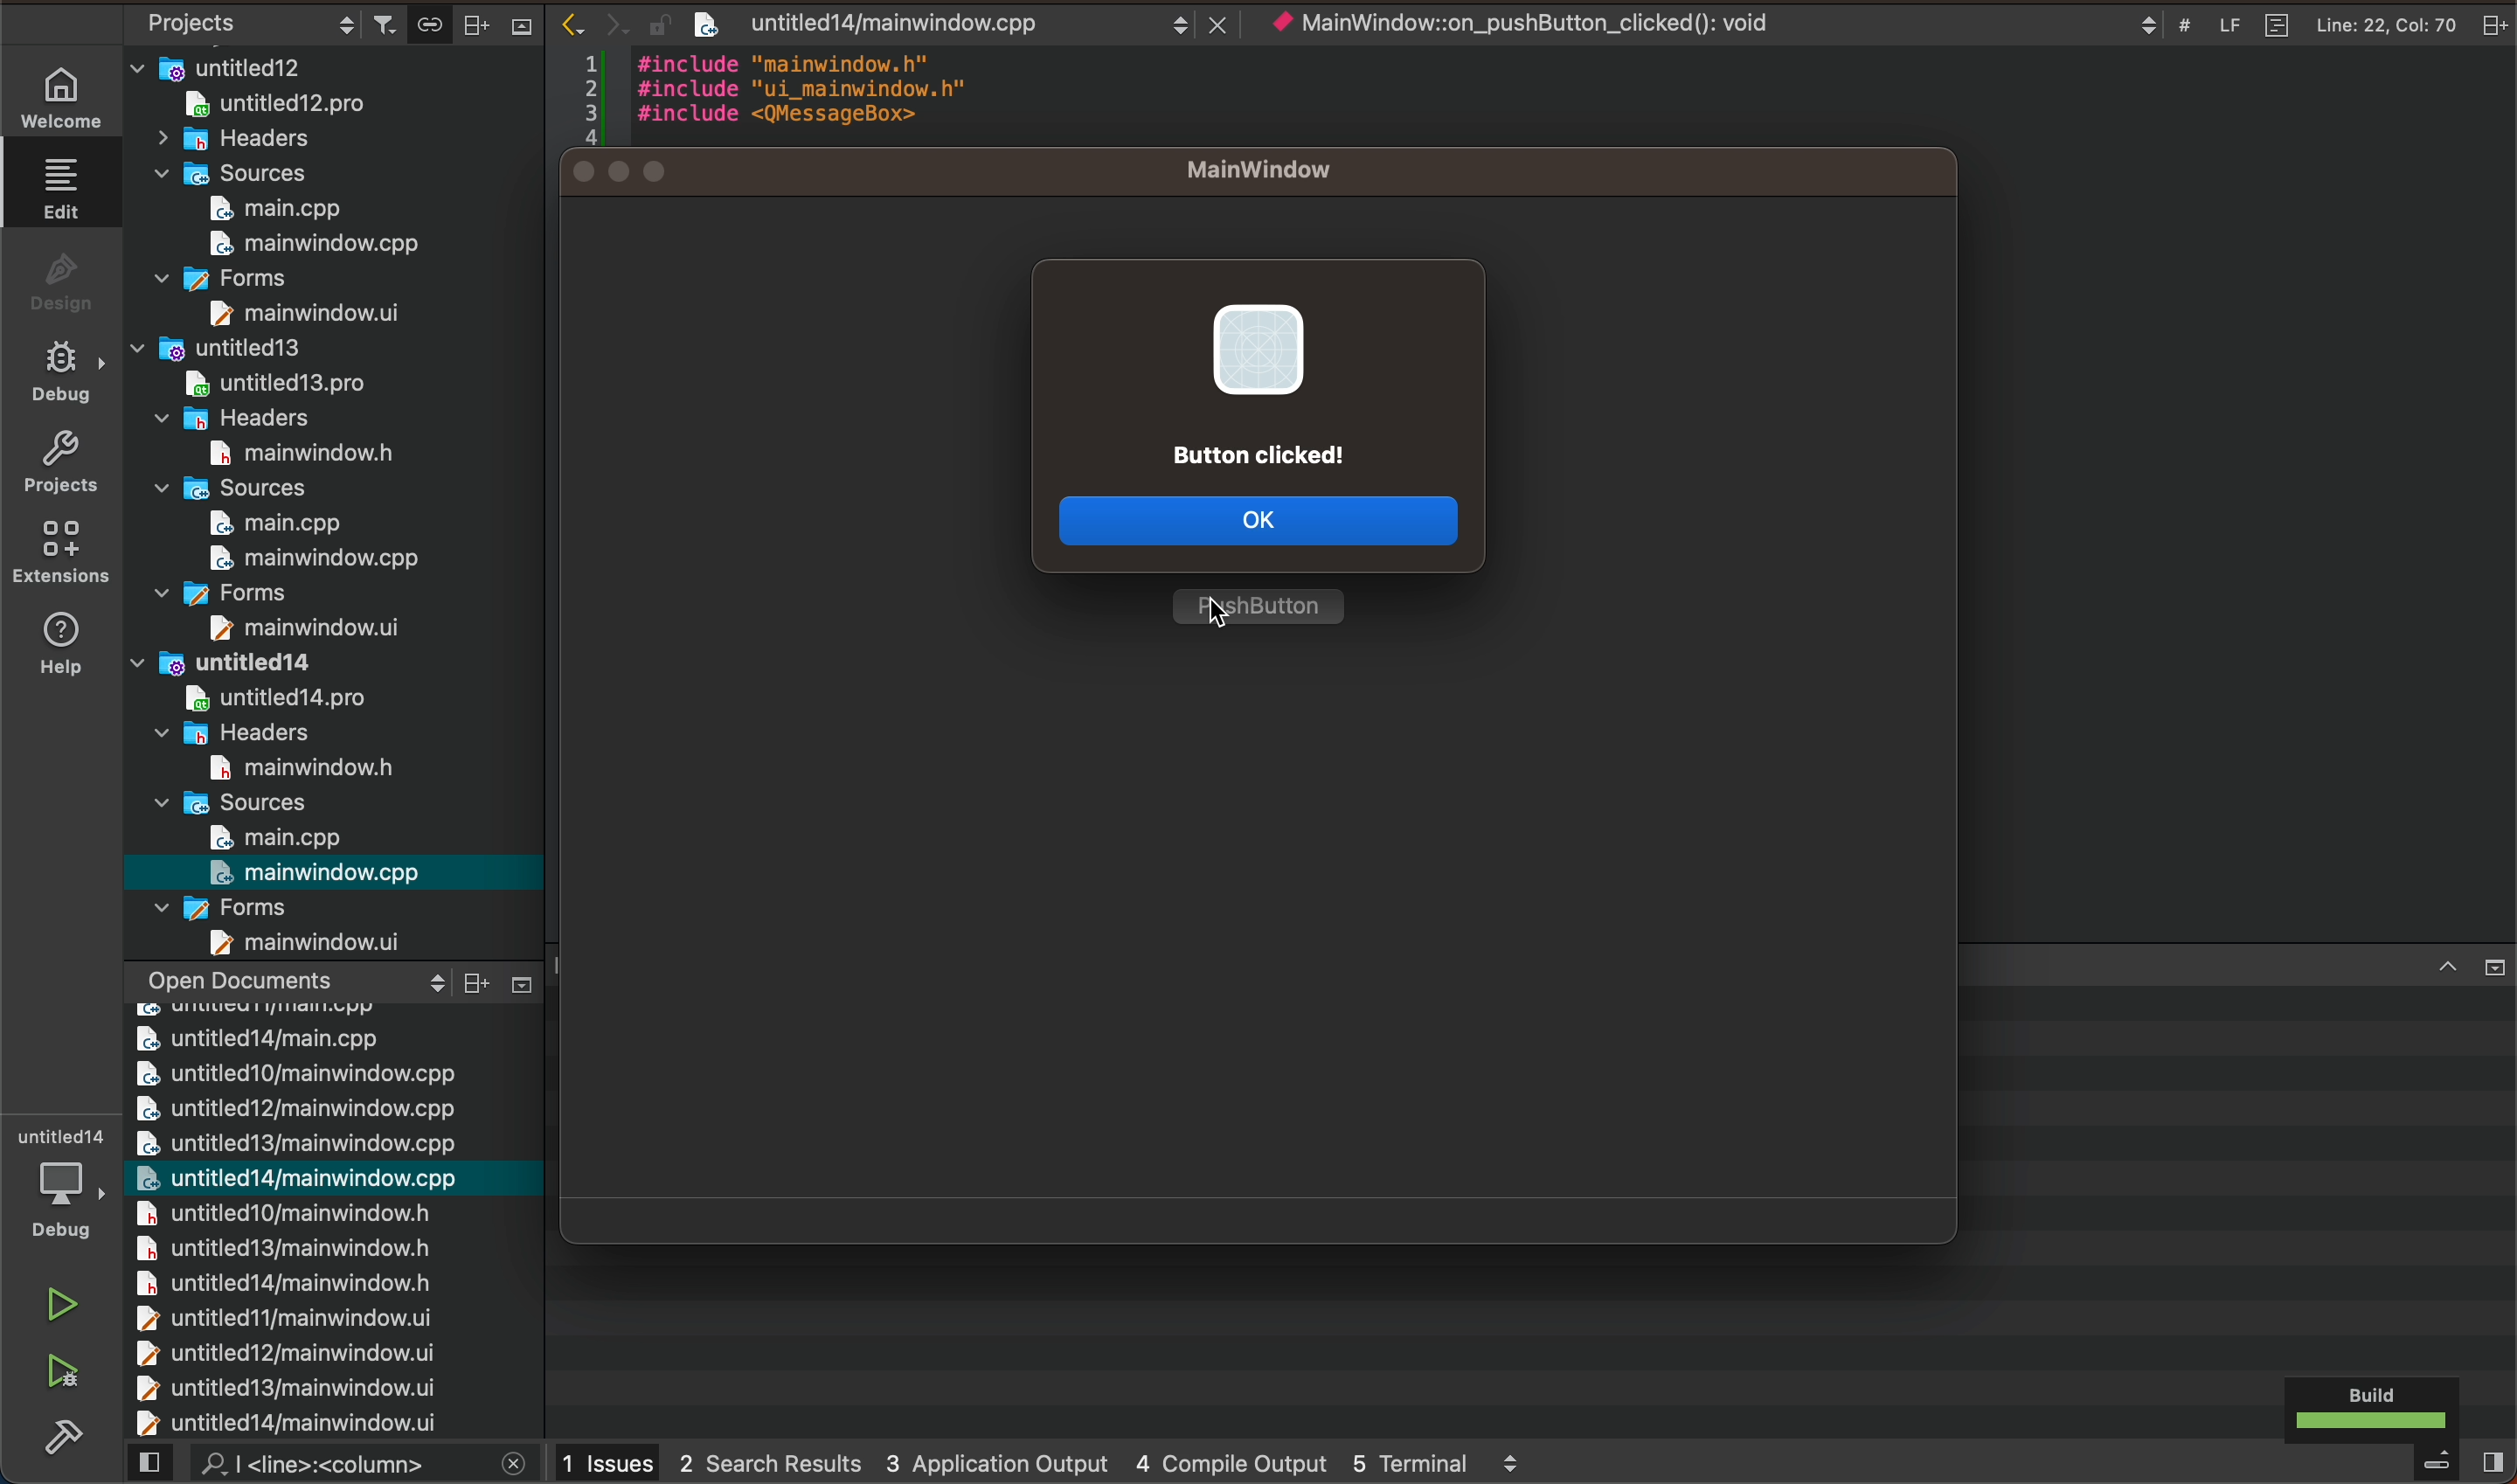 The height and width of the screenshot is (1484, 2517). What do you see at coordinates (233, 731) in the screenshot?
I see `headers` at bounding box center [233, 731].